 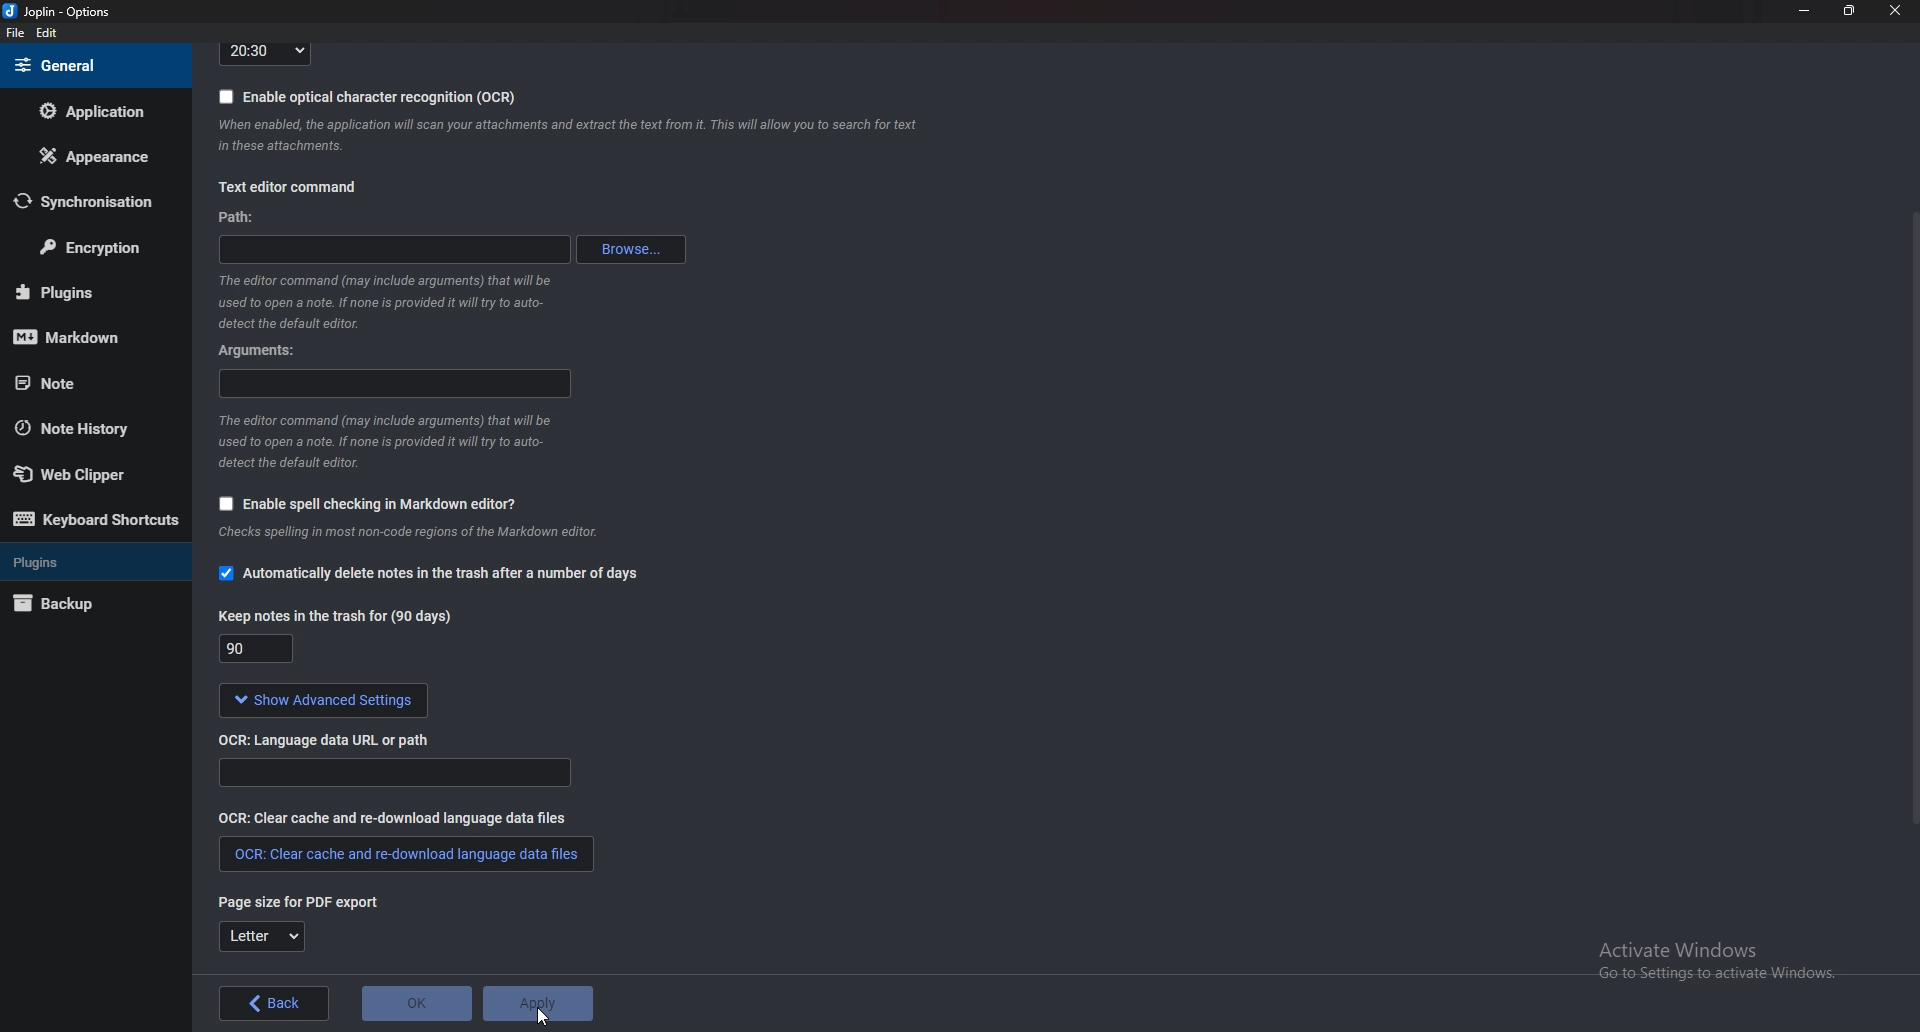 I want to click on Arguments, so click(x=265, y=349).